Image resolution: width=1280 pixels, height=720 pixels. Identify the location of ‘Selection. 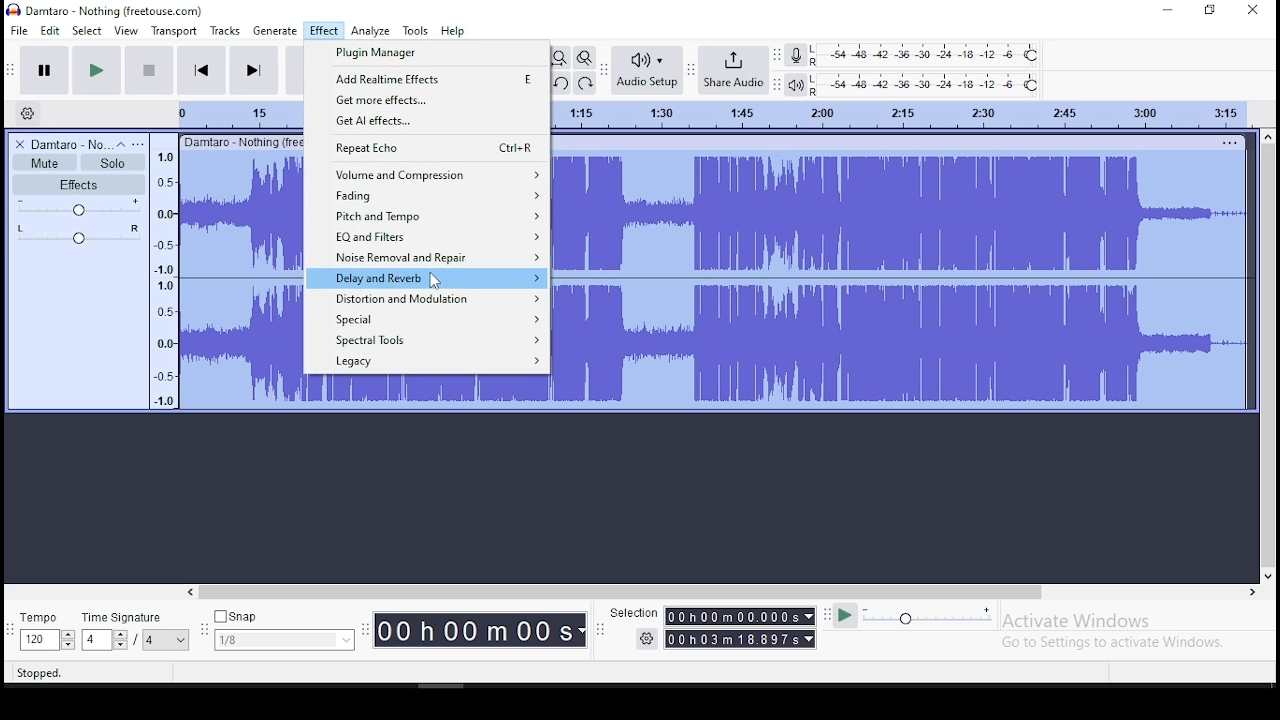
(632, 614).